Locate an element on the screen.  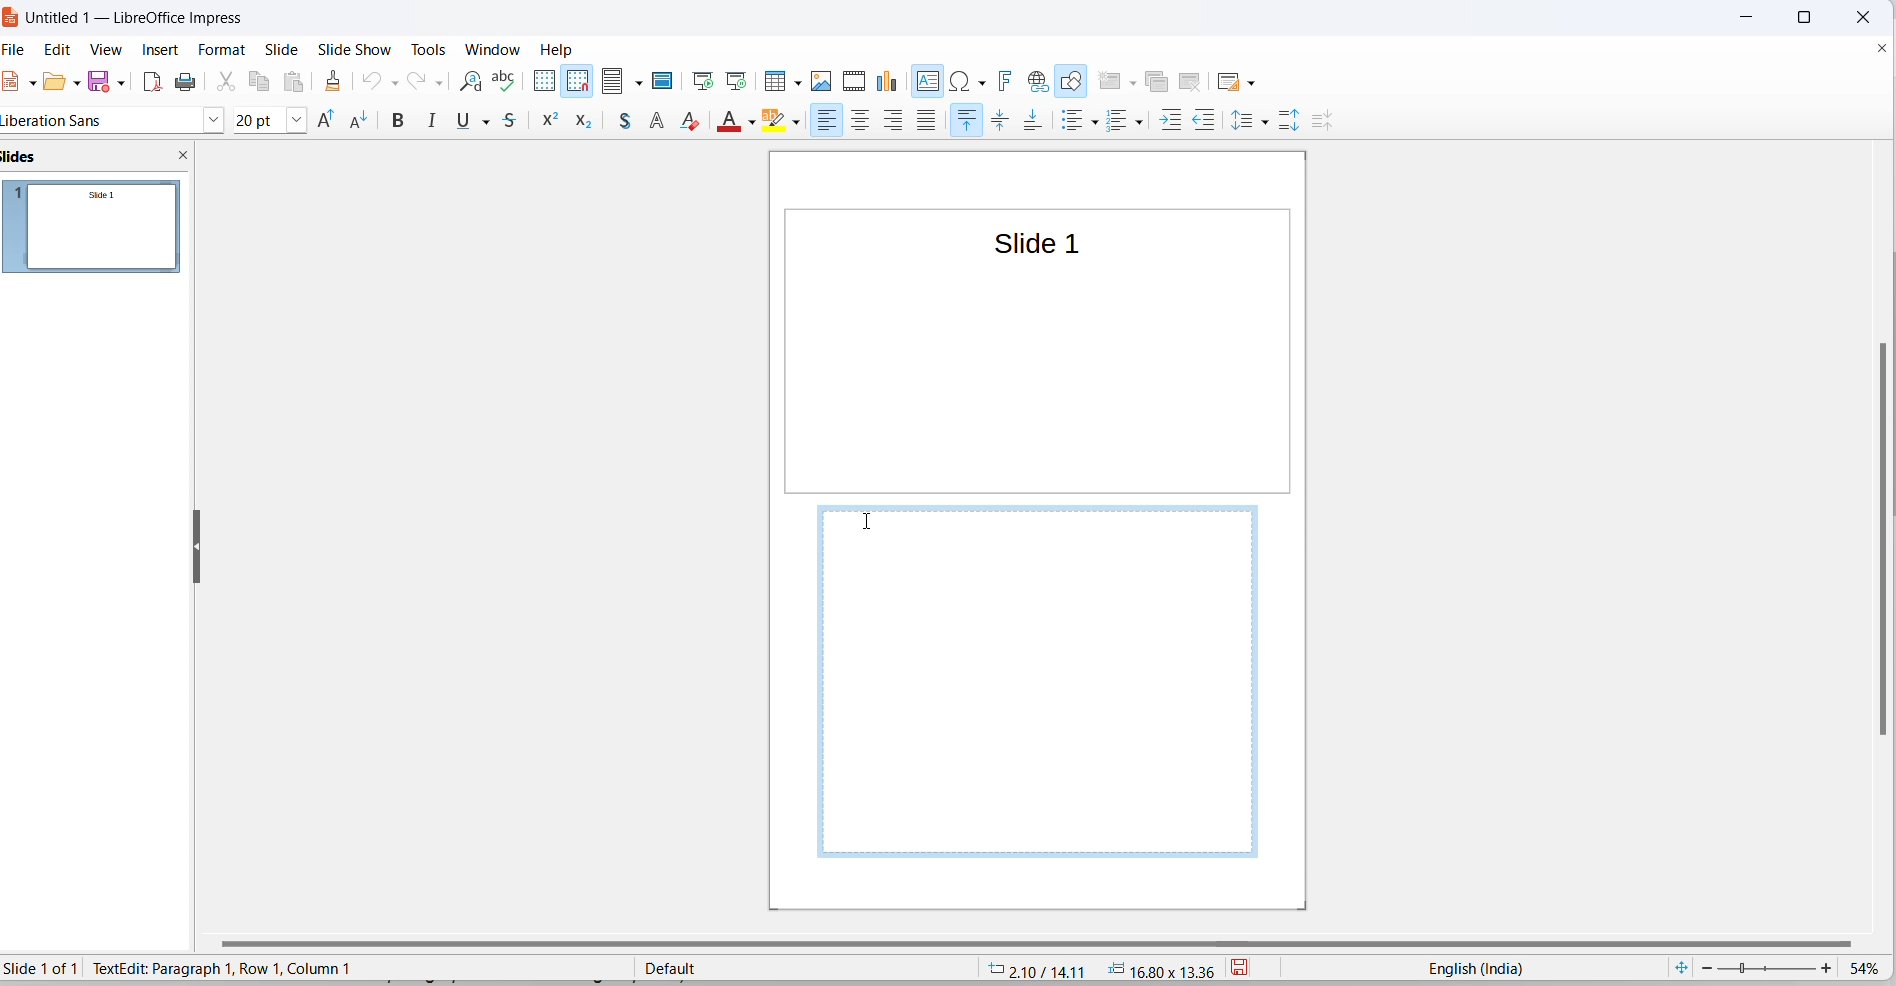
copy is located at coordinates (261, 82).